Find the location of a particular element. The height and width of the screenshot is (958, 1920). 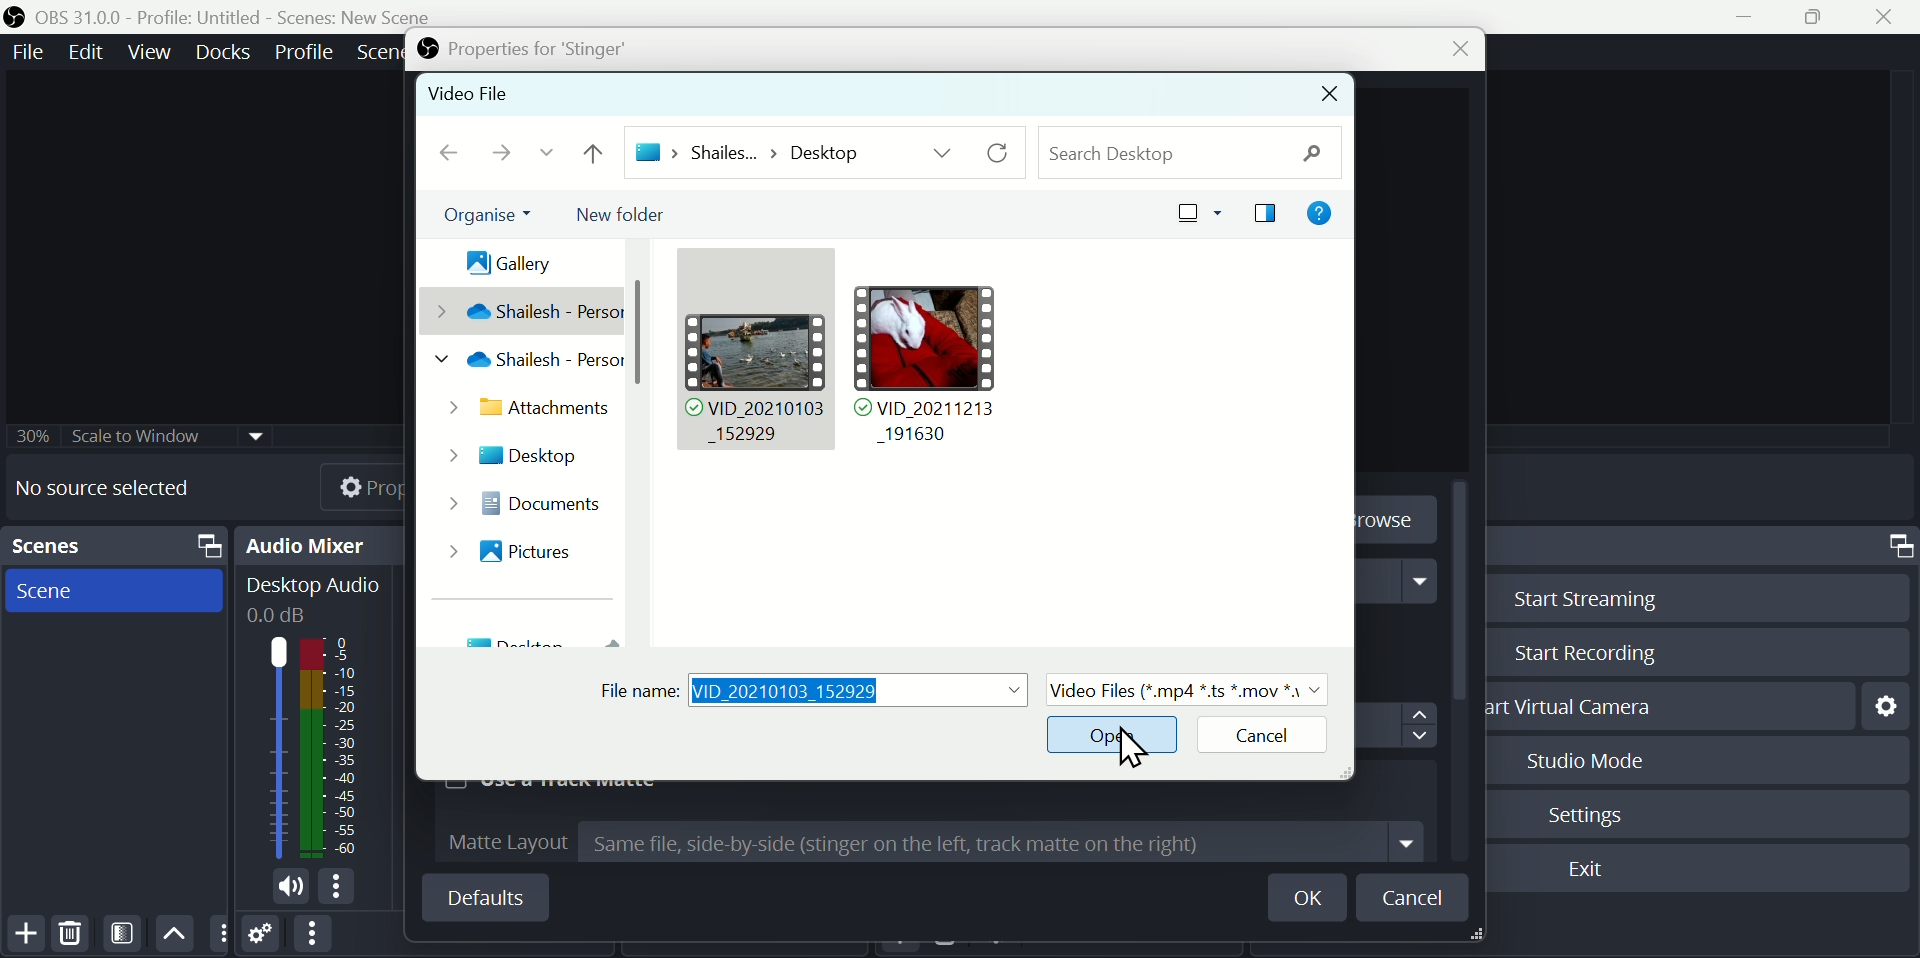

 is located at coordinates (143, 433).